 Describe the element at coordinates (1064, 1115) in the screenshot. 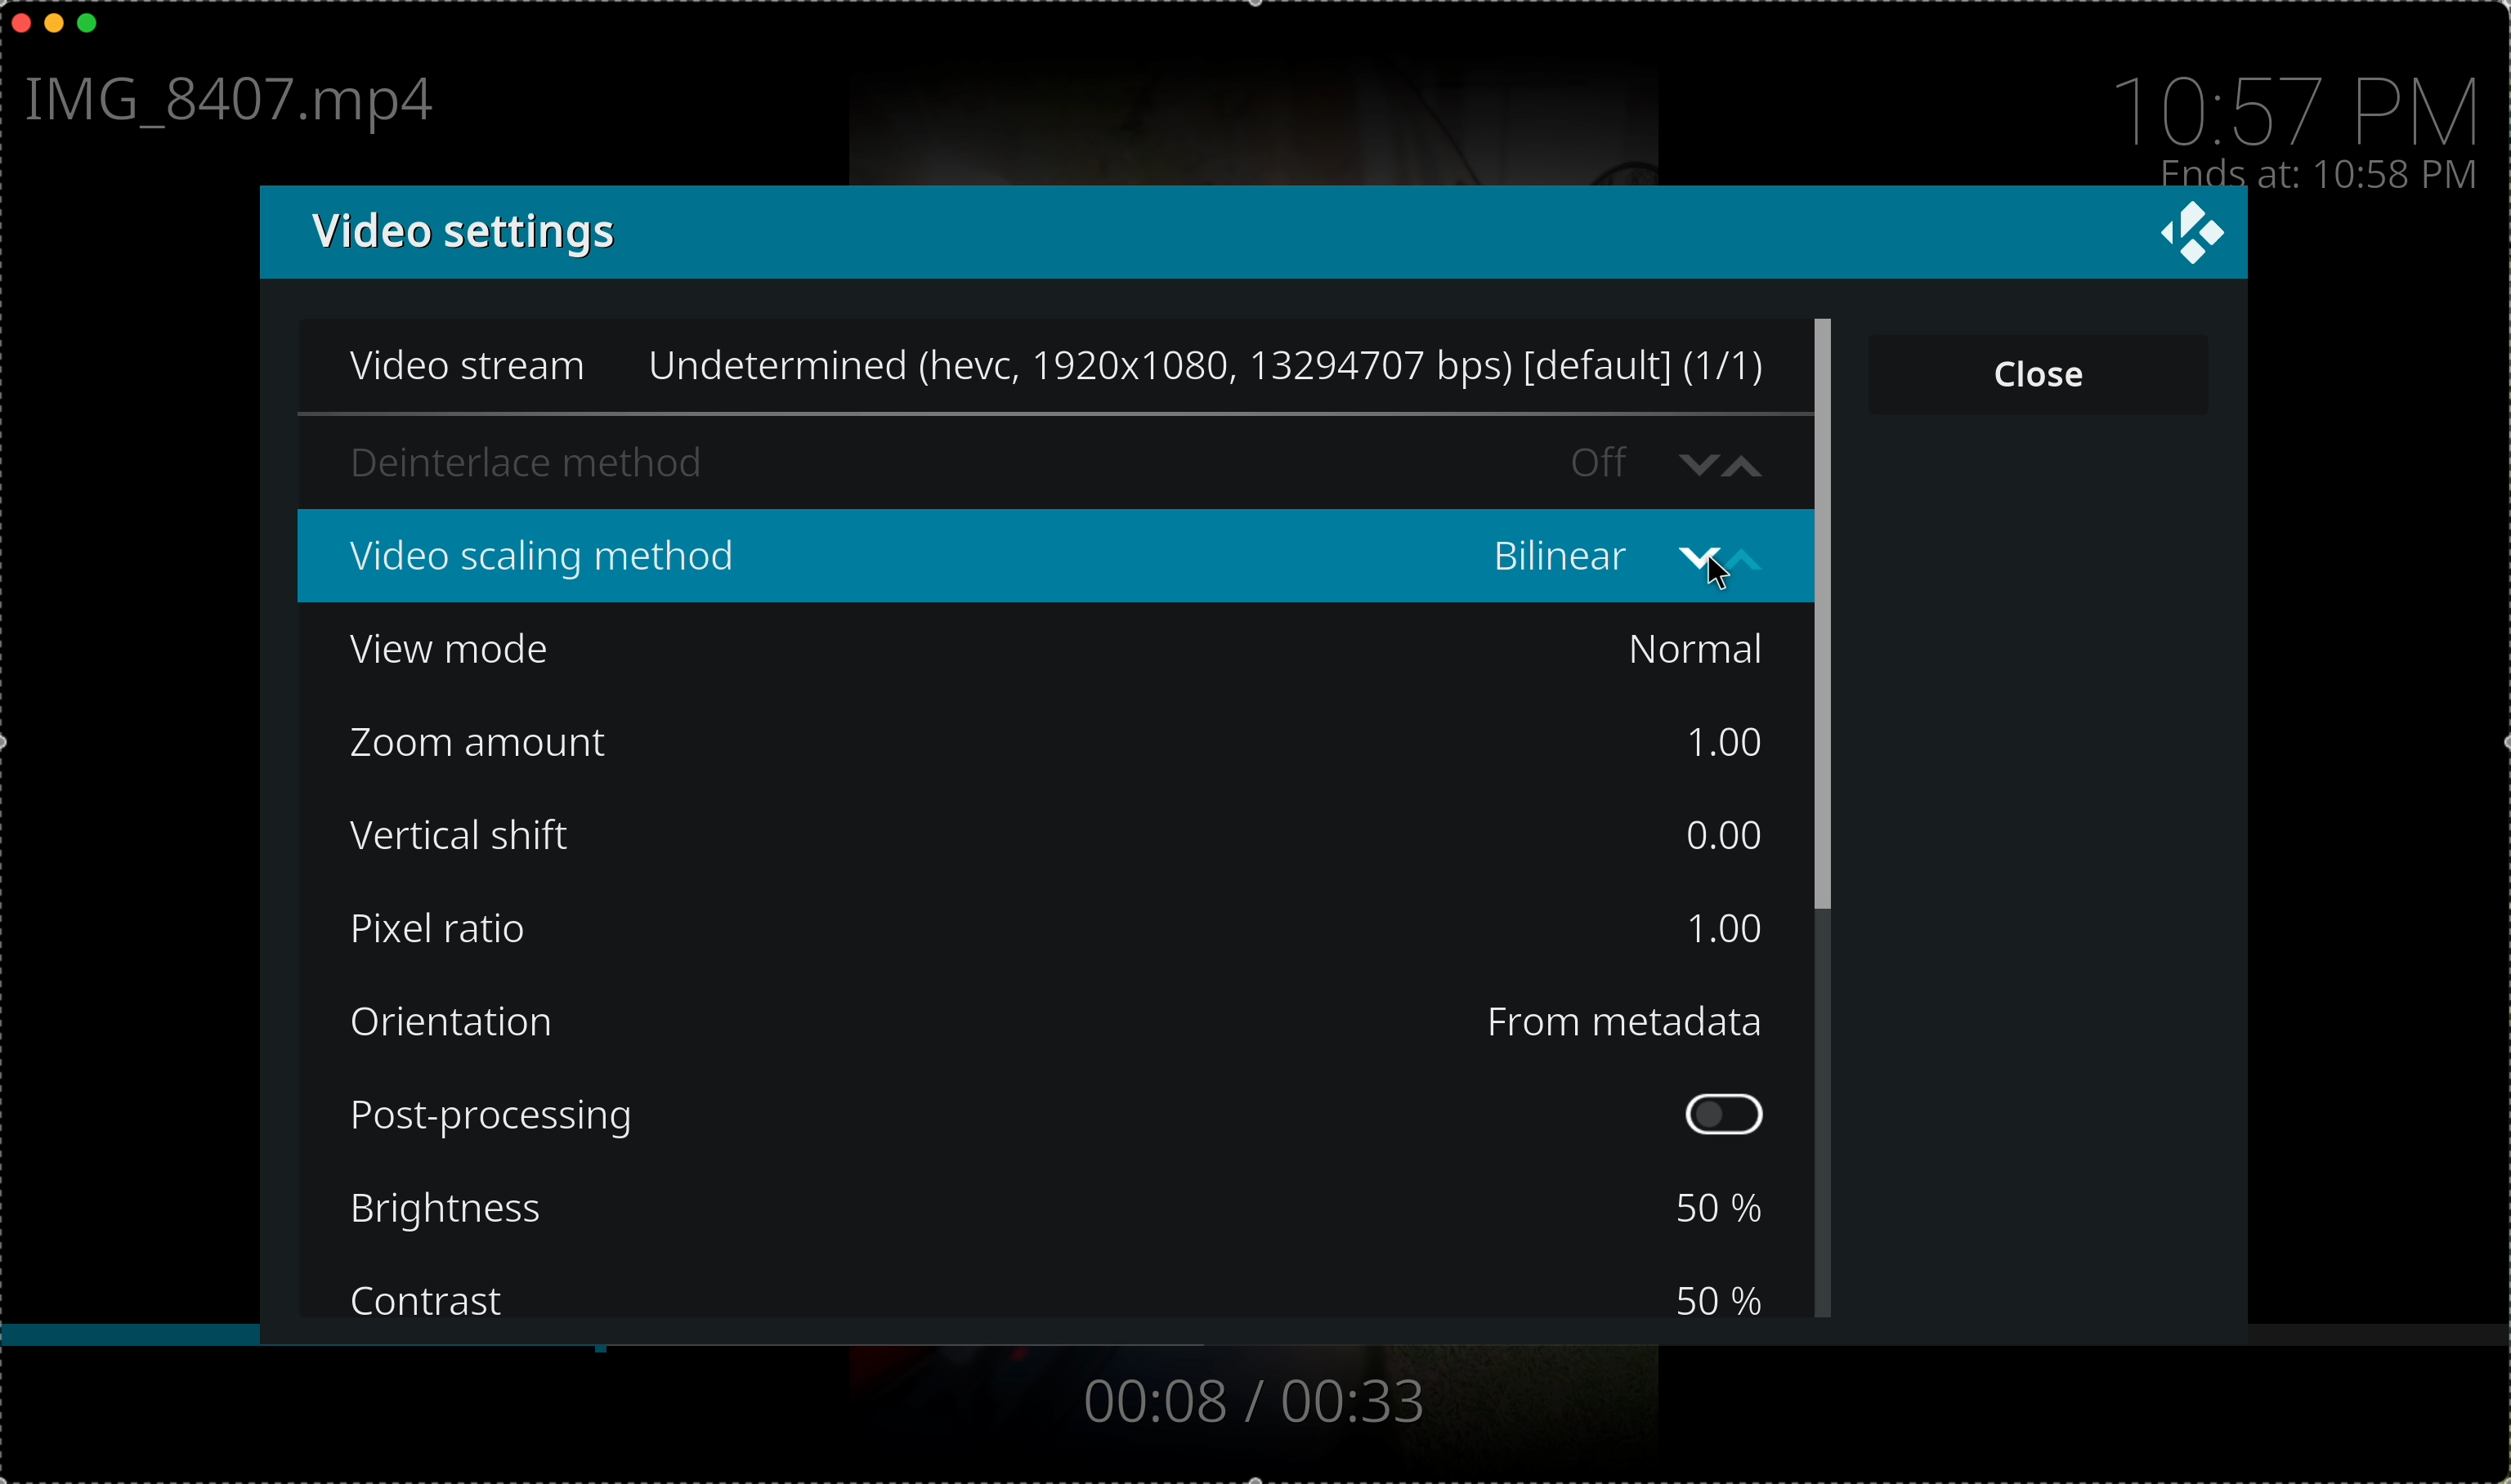

I see `post processing` at that location.